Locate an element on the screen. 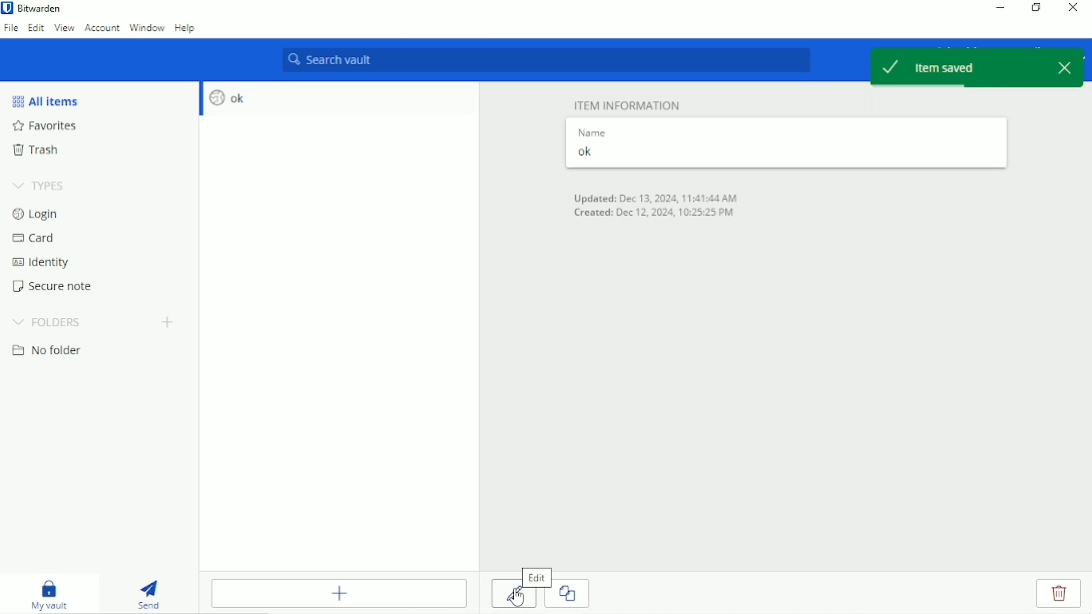 The image size is (1092, 614). Create folder is located at coordinates (169, 323).